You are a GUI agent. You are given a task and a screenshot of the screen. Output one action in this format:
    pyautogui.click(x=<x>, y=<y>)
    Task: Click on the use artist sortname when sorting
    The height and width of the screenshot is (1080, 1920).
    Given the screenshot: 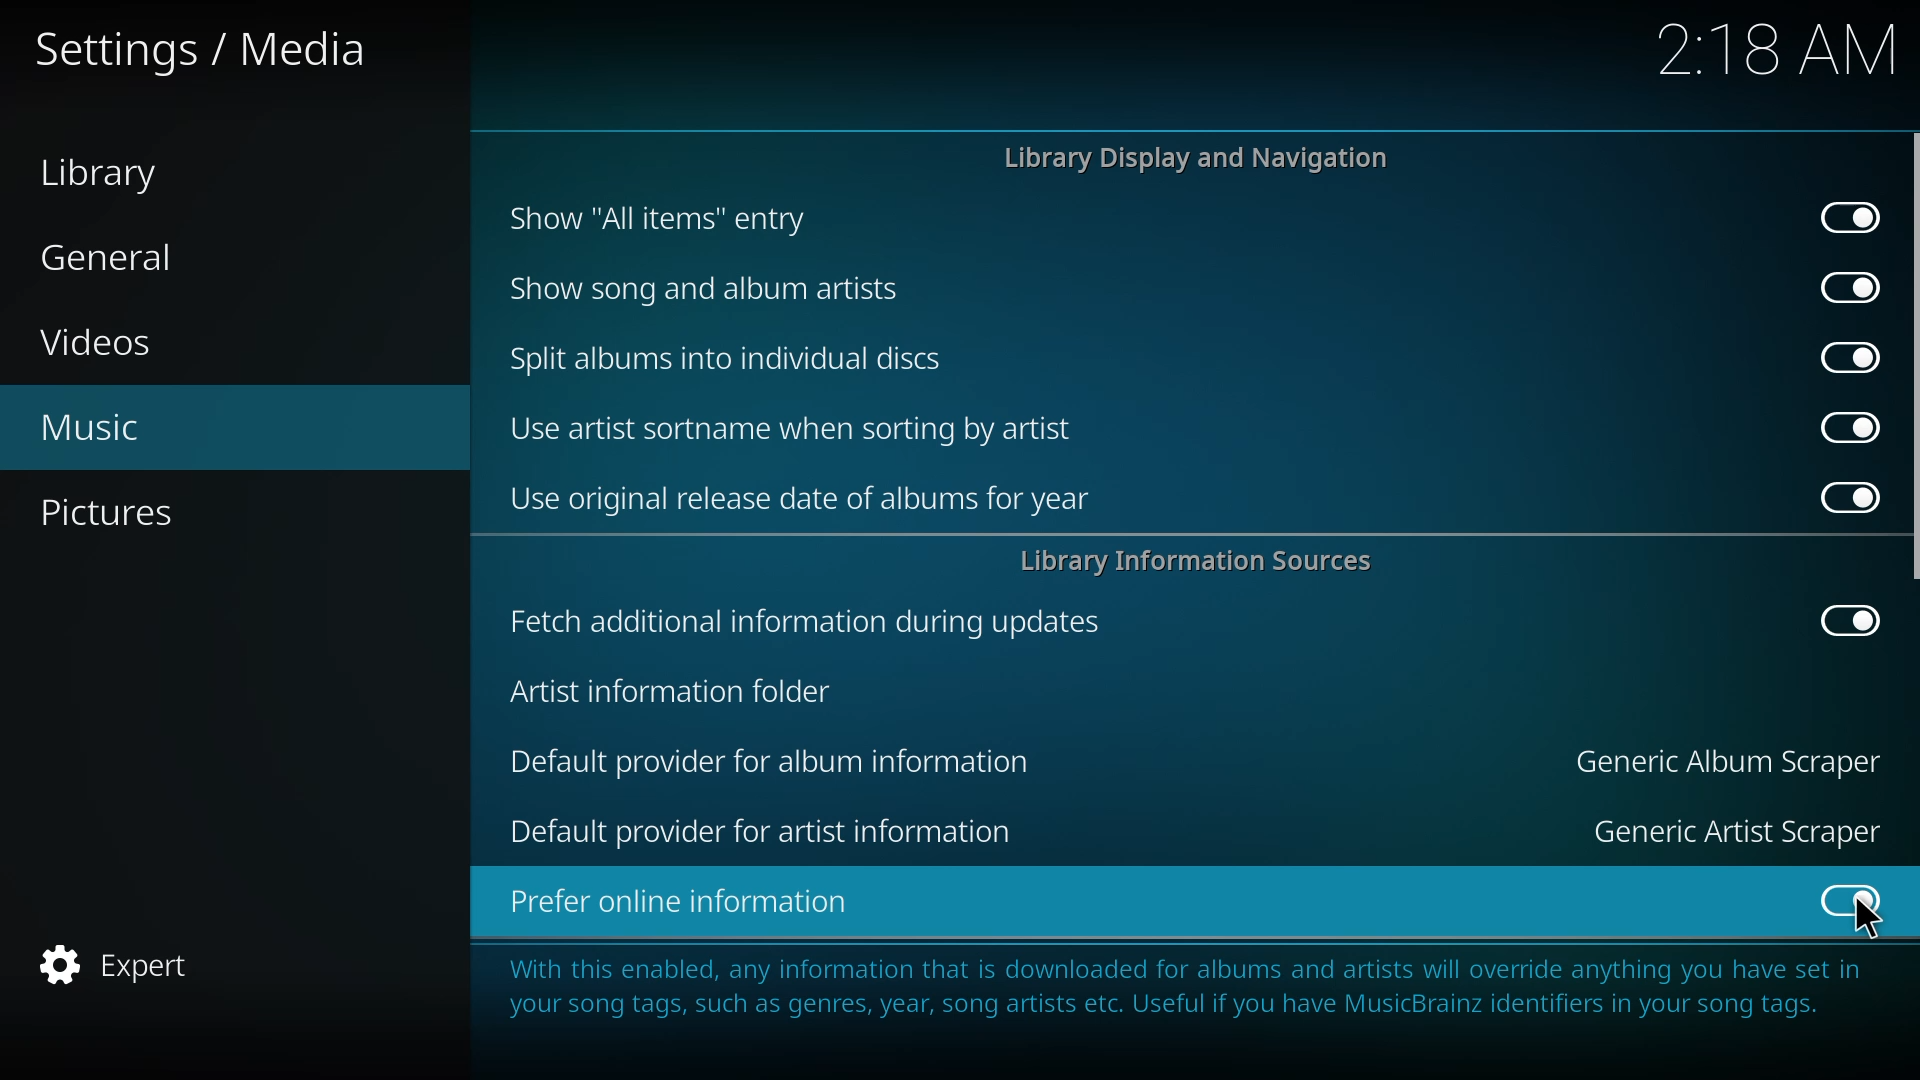 What is the action you would take?
    pyautogui.click(x=794, y=427)
    